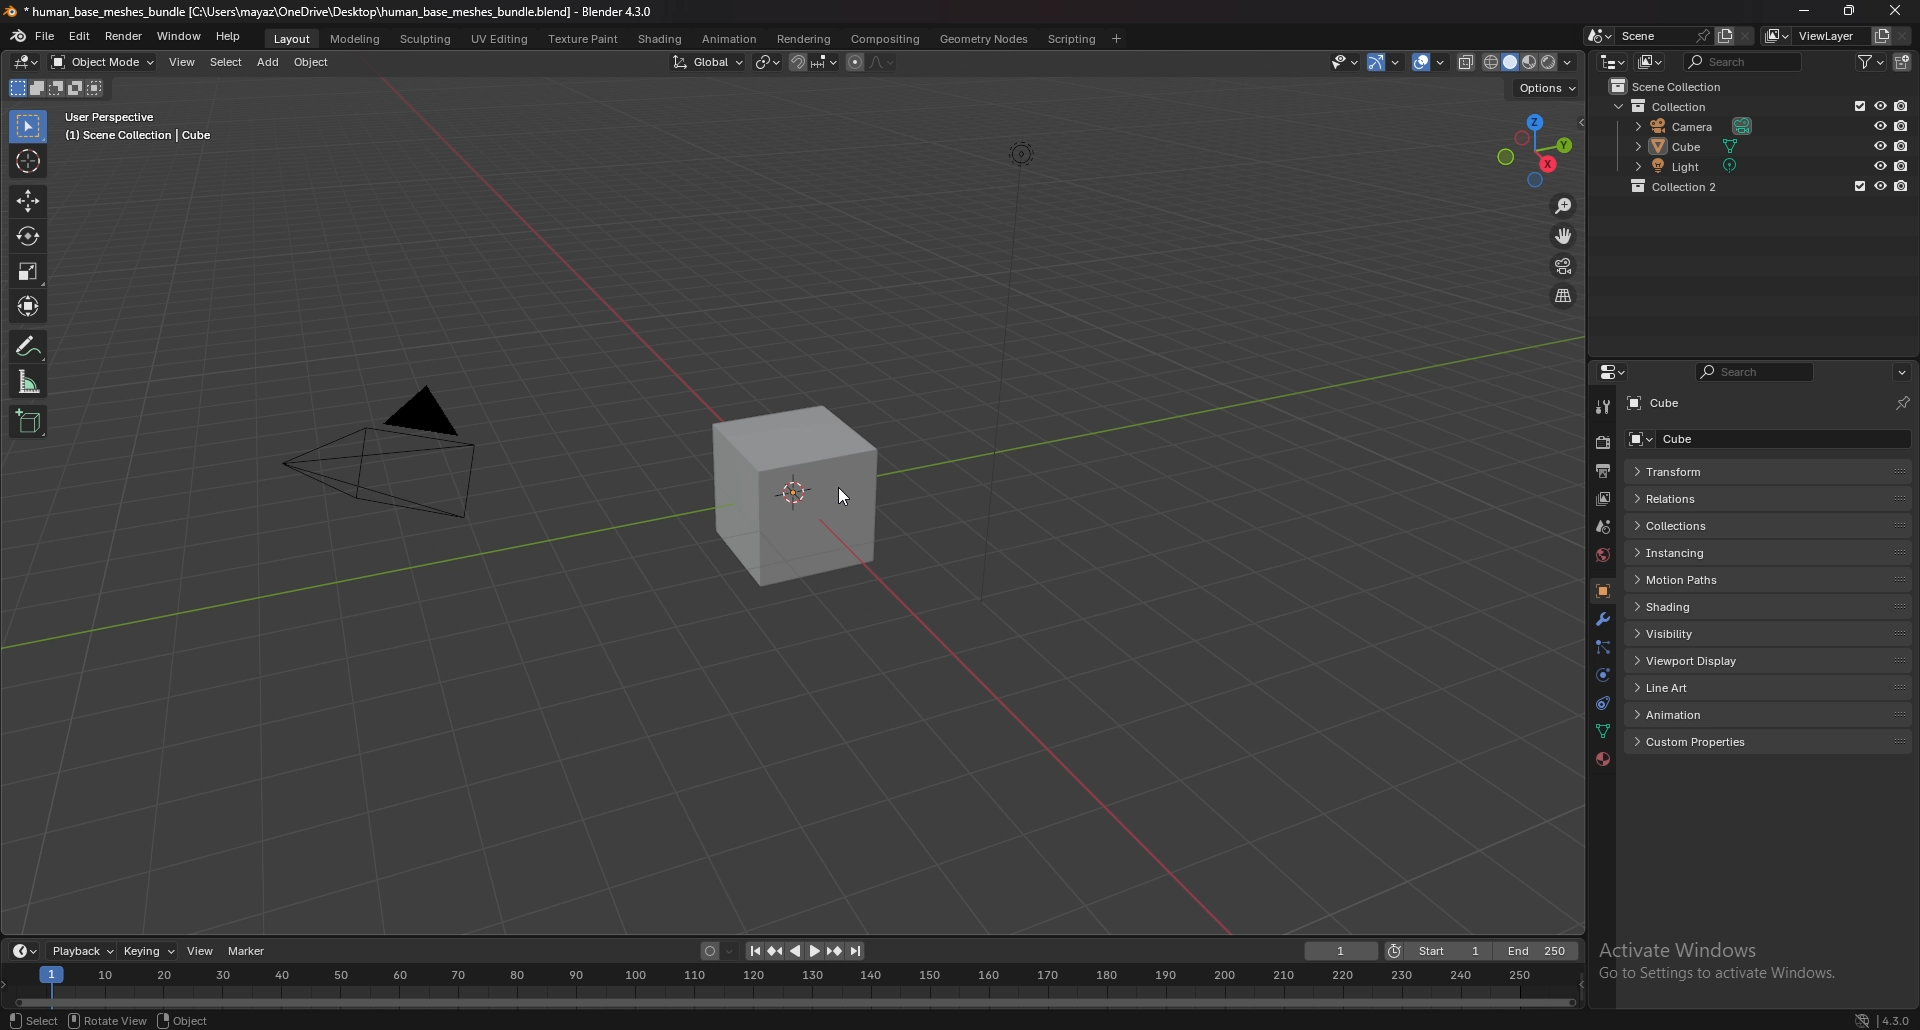 The height and width of the screenshot is (1030, 1920). What do you see at coordinates (729, 38) in the screenshot?
I see `anination` at bounding box center [729, 38].